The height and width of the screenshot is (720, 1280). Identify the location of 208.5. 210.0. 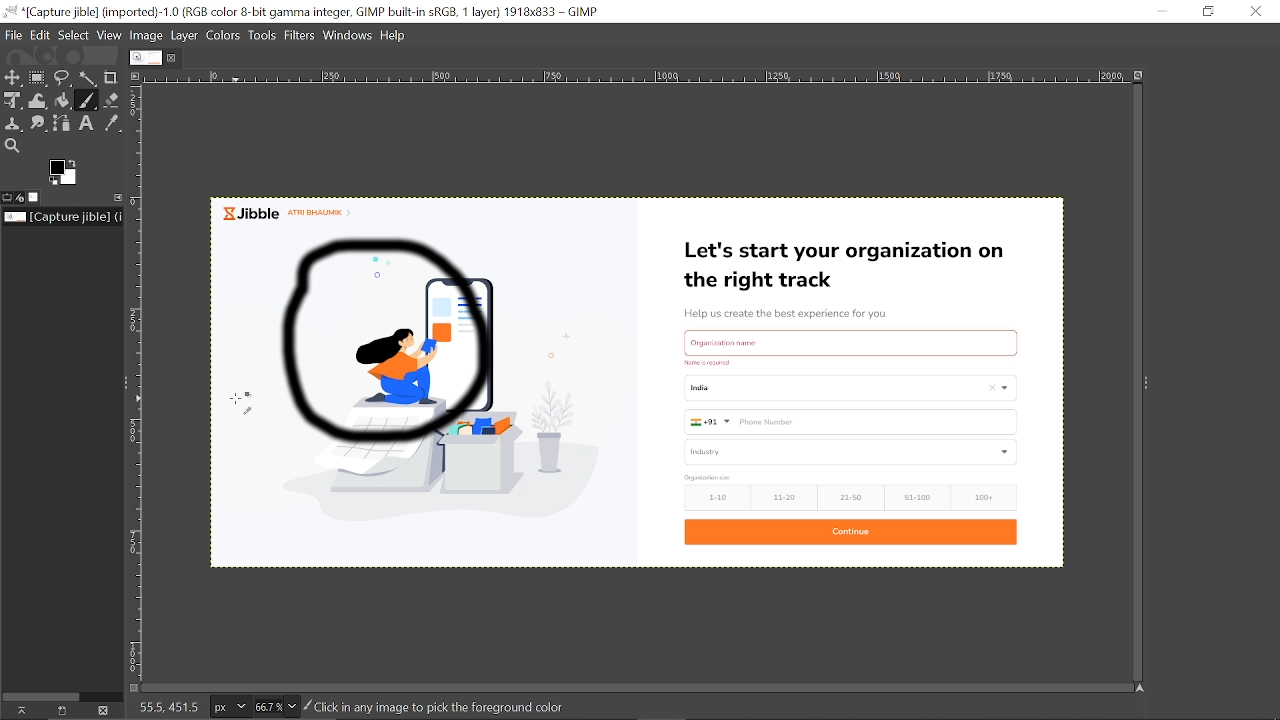
(168, 704).